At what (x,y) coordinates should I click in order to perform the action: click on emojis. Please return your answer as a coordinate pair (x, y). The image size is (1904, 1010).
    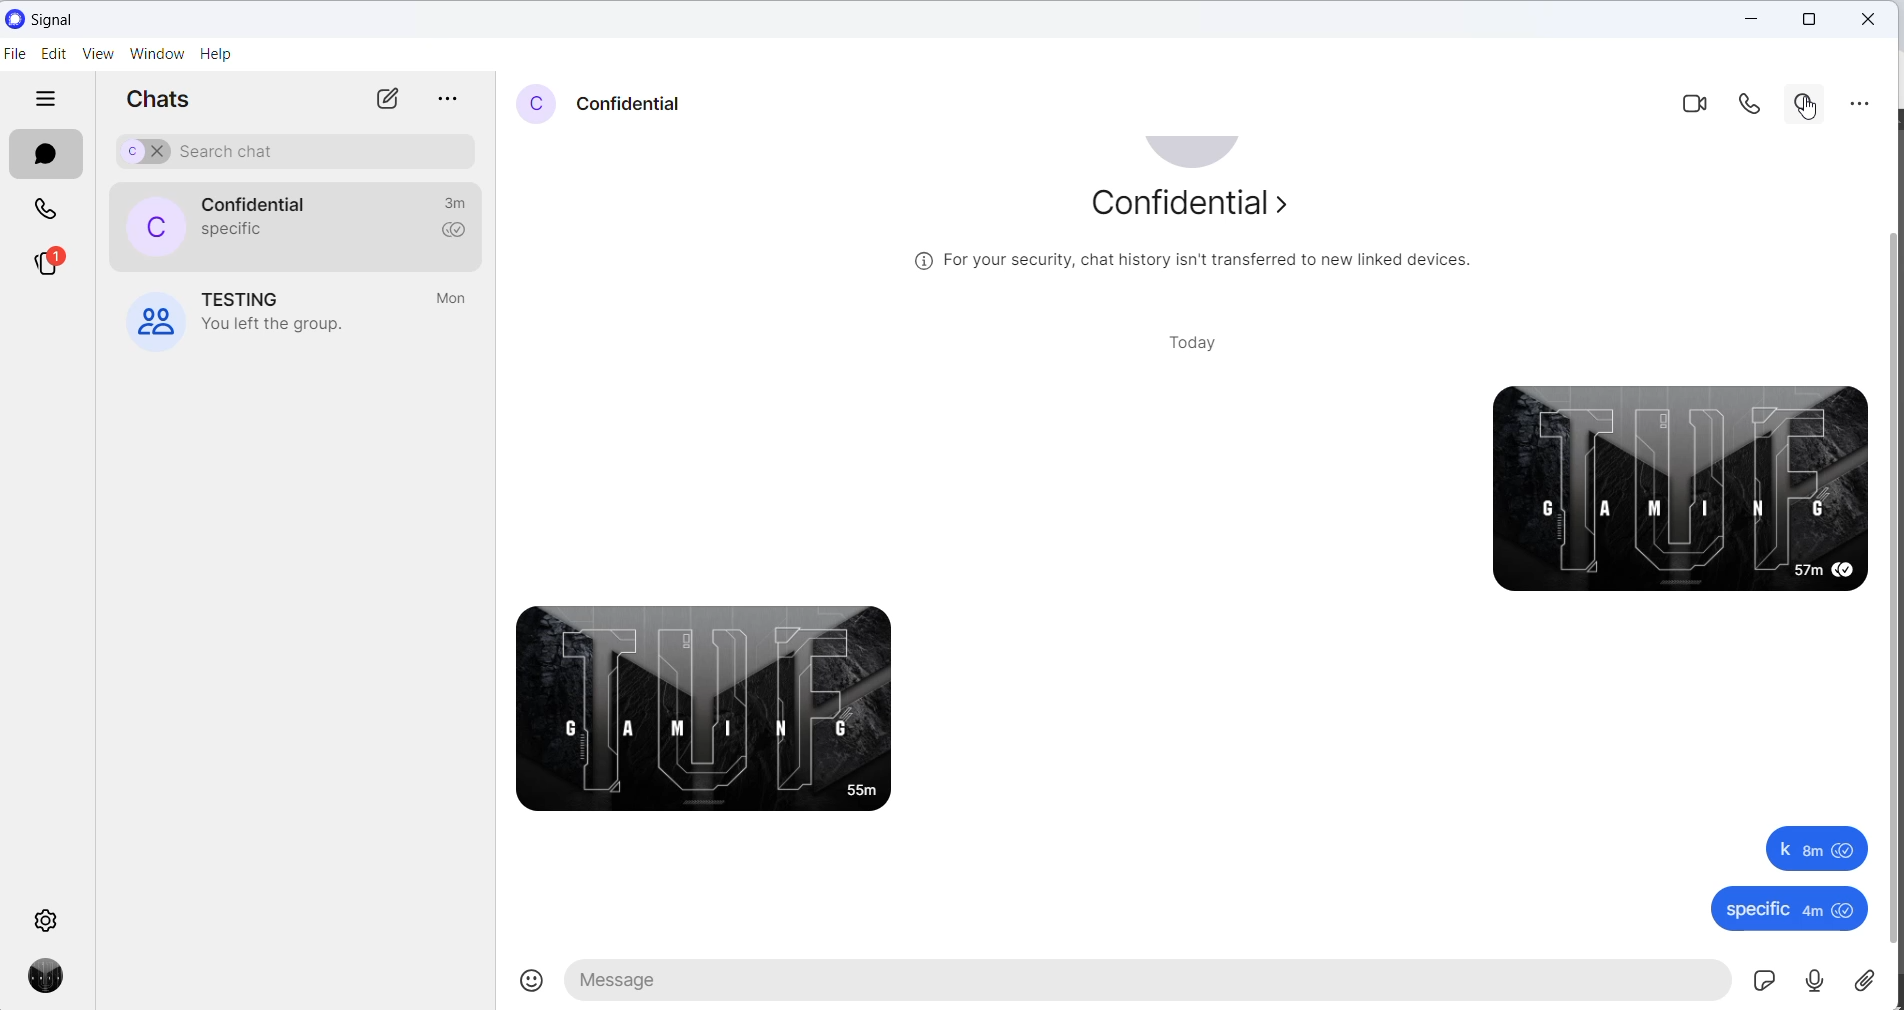
    Looking at the image, I should click on (534, 984).